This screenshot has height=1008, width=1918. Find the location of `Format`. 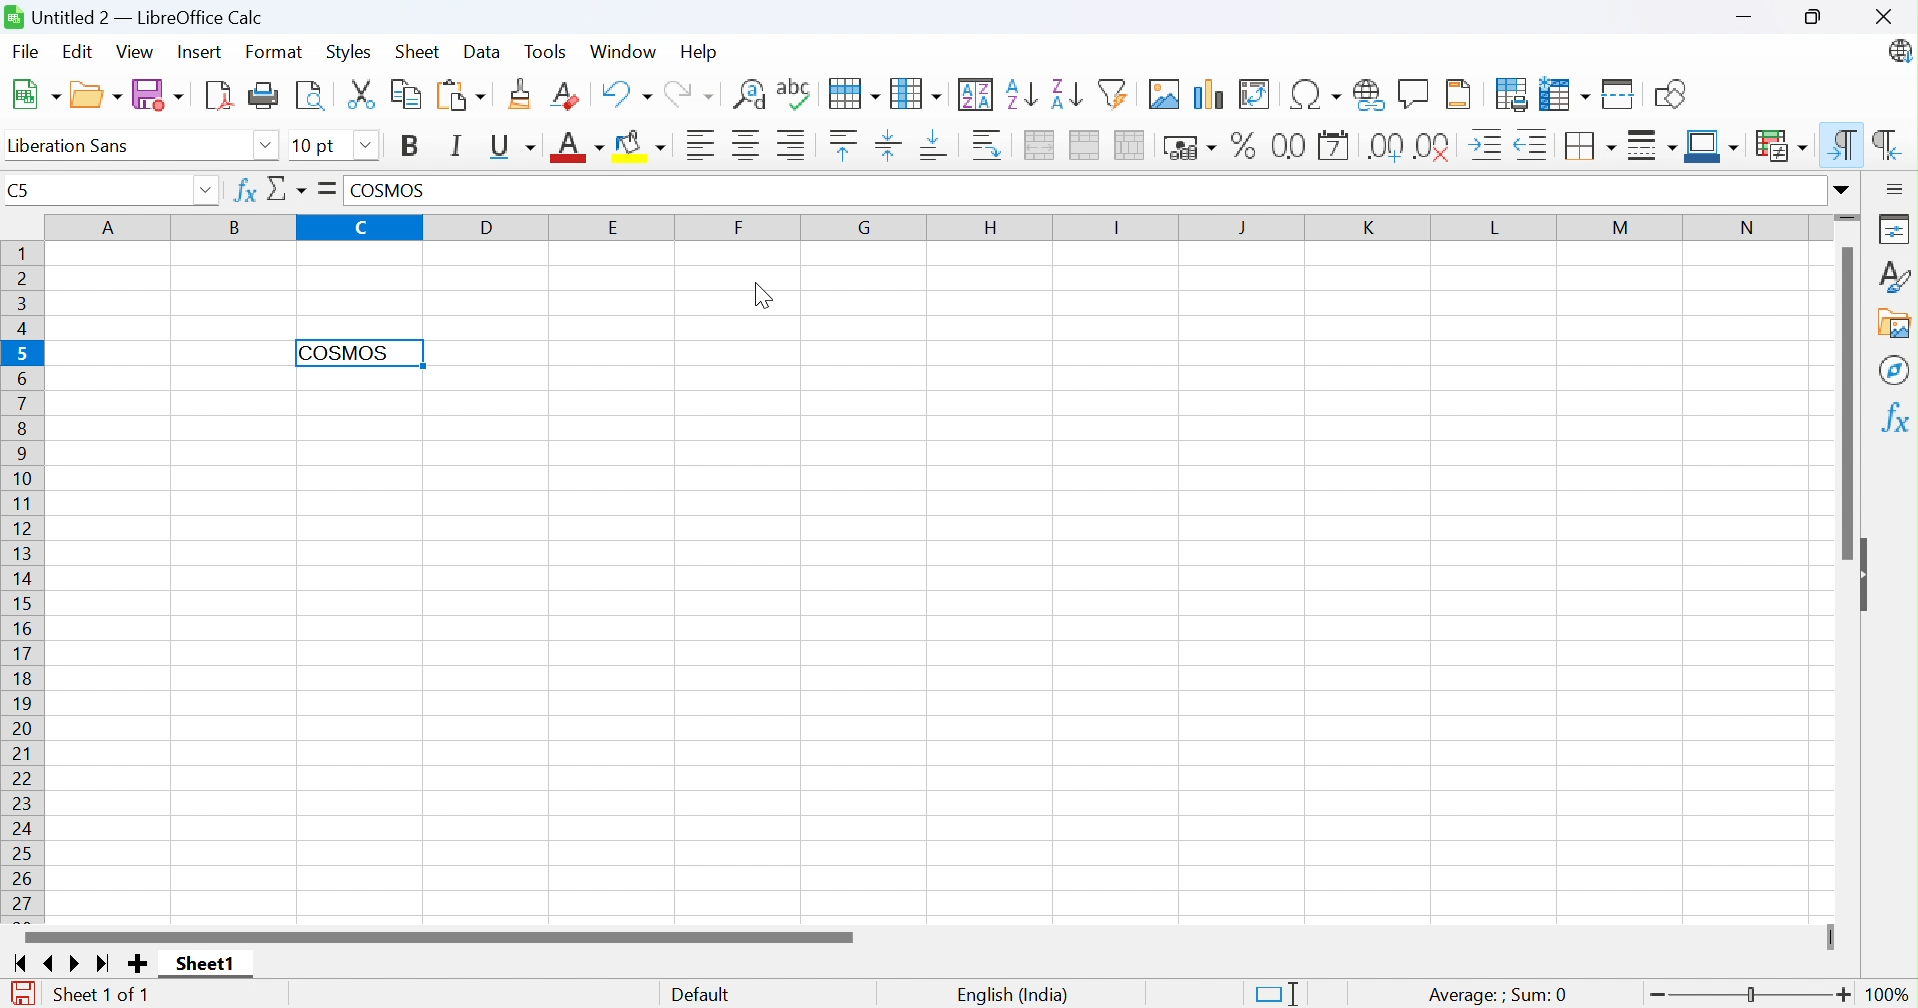

Format is located at coordinates (272, 52).